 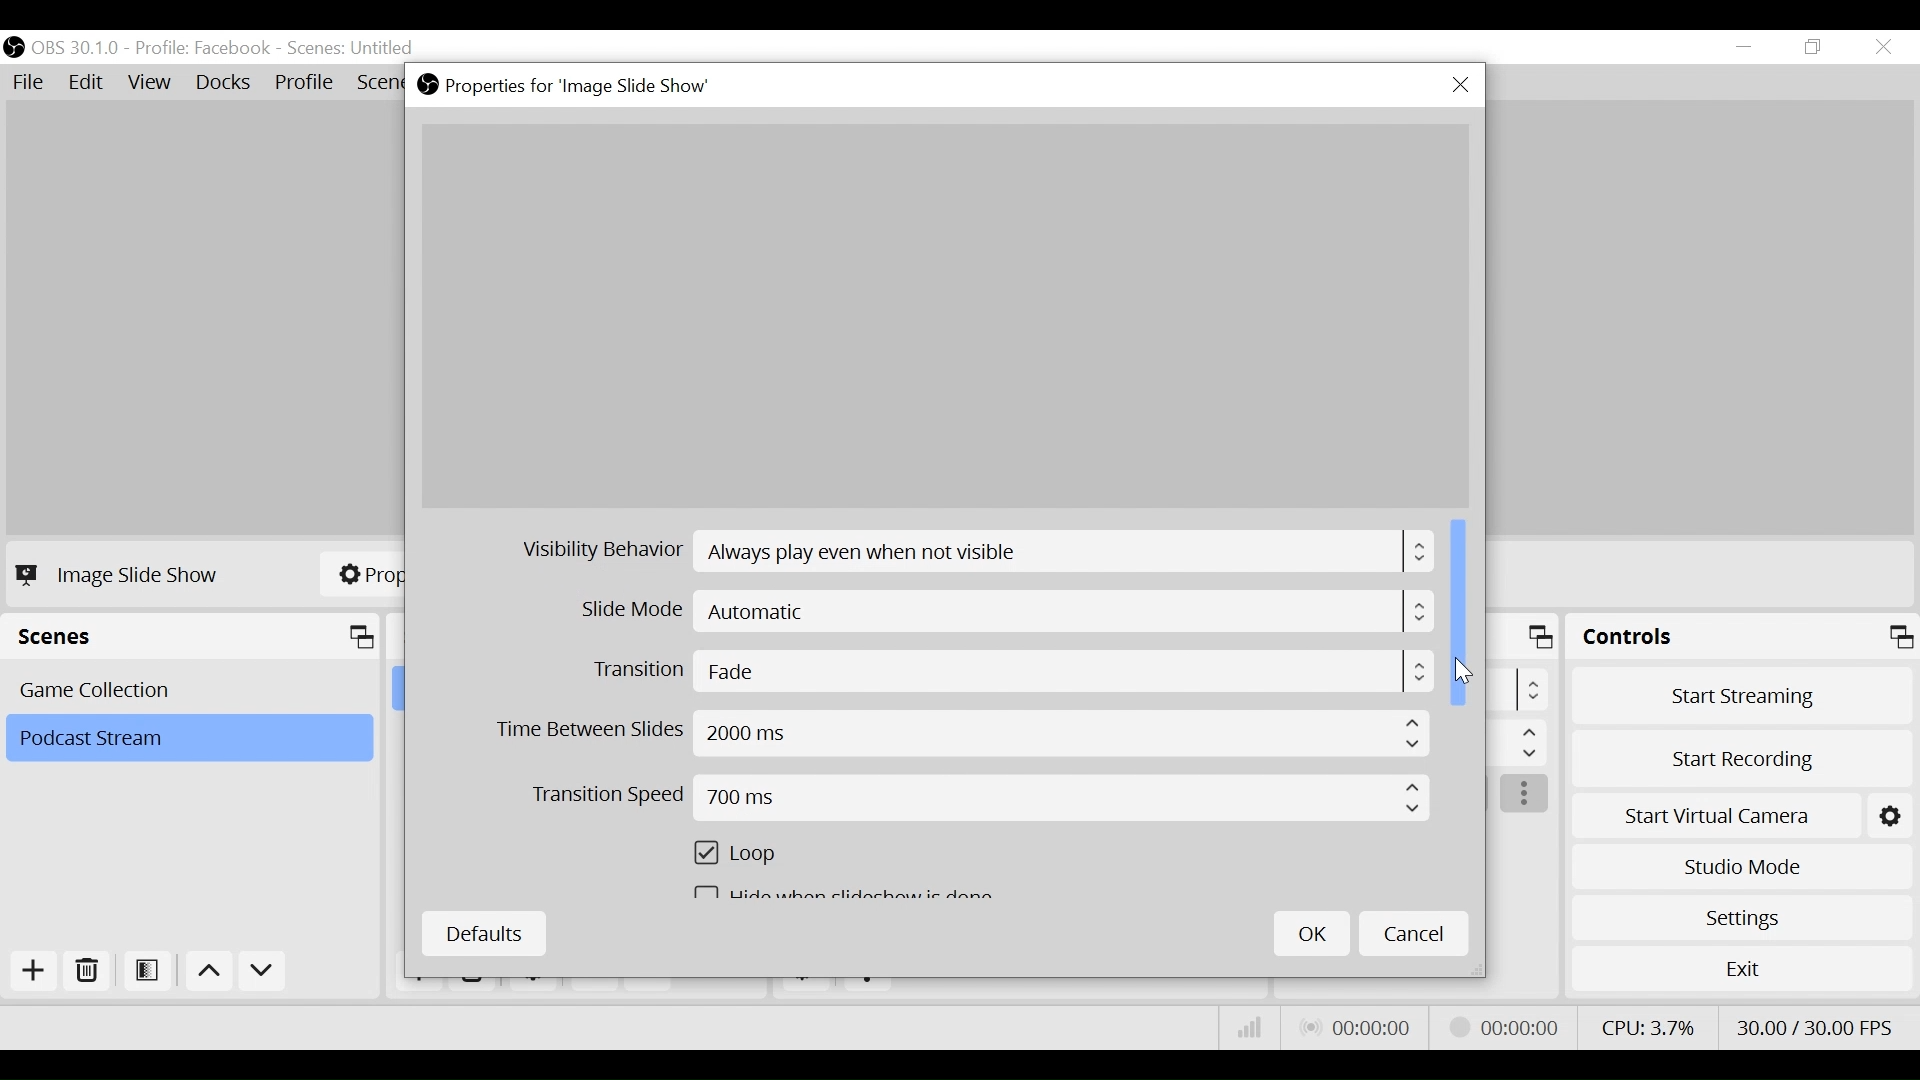 I want to click on minimize, so click(x=1748, y=47).